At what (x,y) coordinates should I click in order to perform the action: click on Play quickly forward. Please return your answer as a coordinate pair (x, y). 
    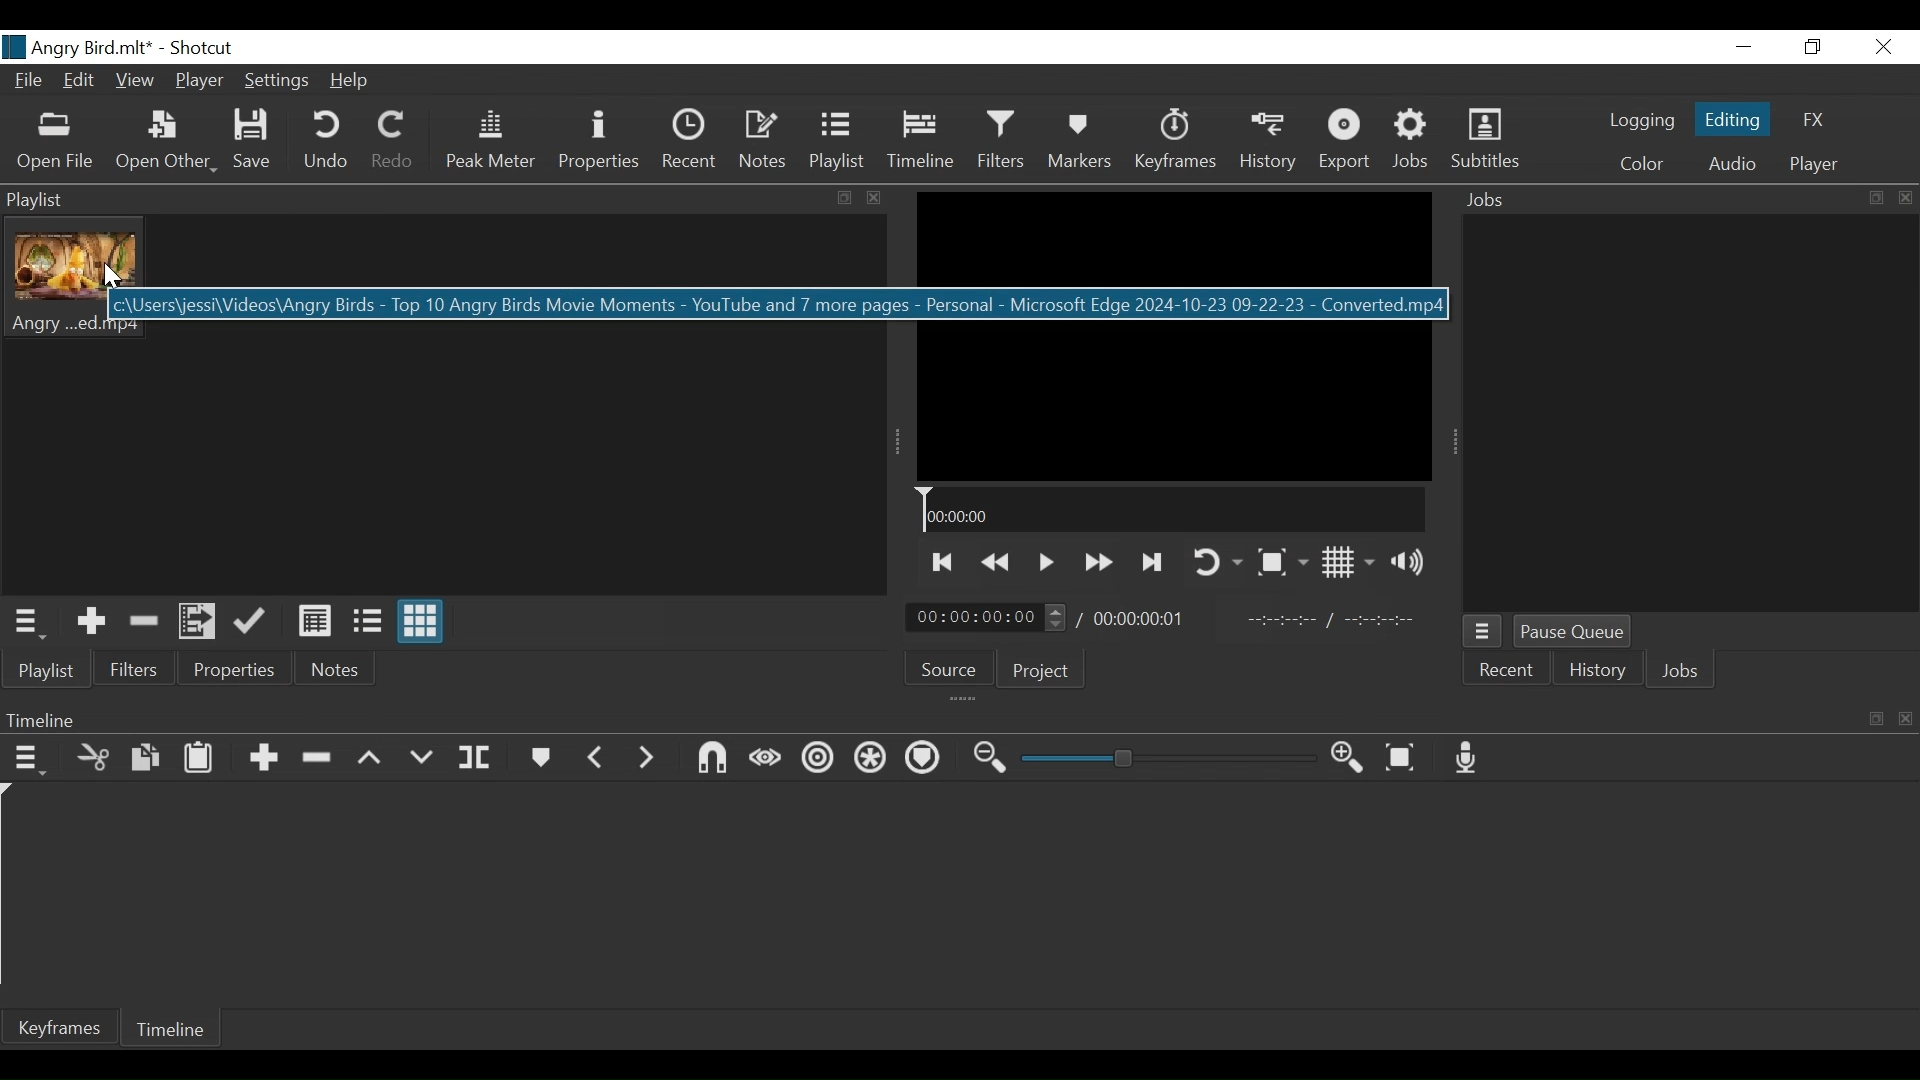
    Looking at the image, I should click on (1095, 563).